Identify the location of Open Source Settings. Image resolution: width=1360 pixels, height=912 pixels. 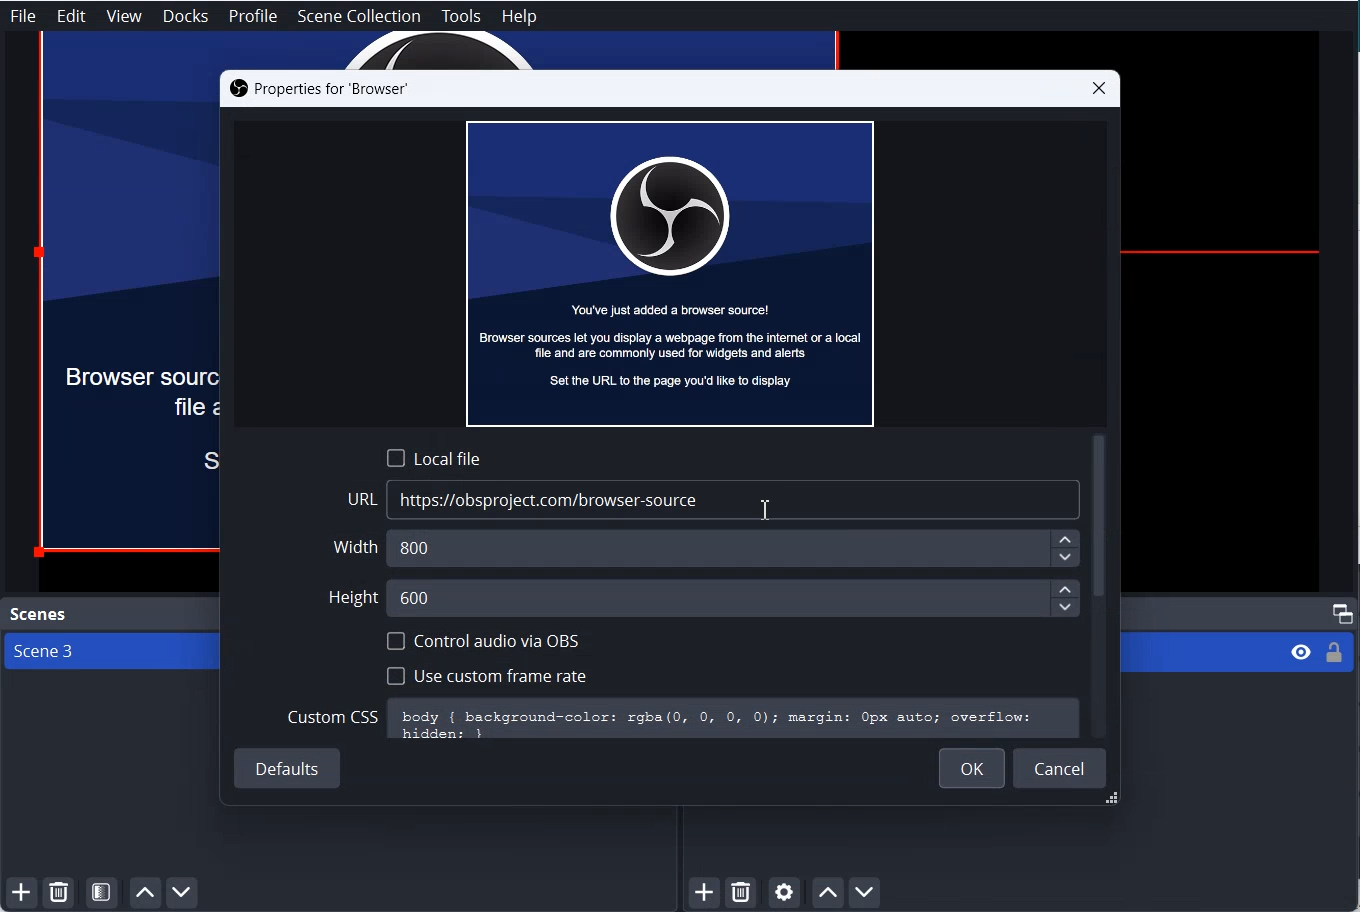
(783, 894).